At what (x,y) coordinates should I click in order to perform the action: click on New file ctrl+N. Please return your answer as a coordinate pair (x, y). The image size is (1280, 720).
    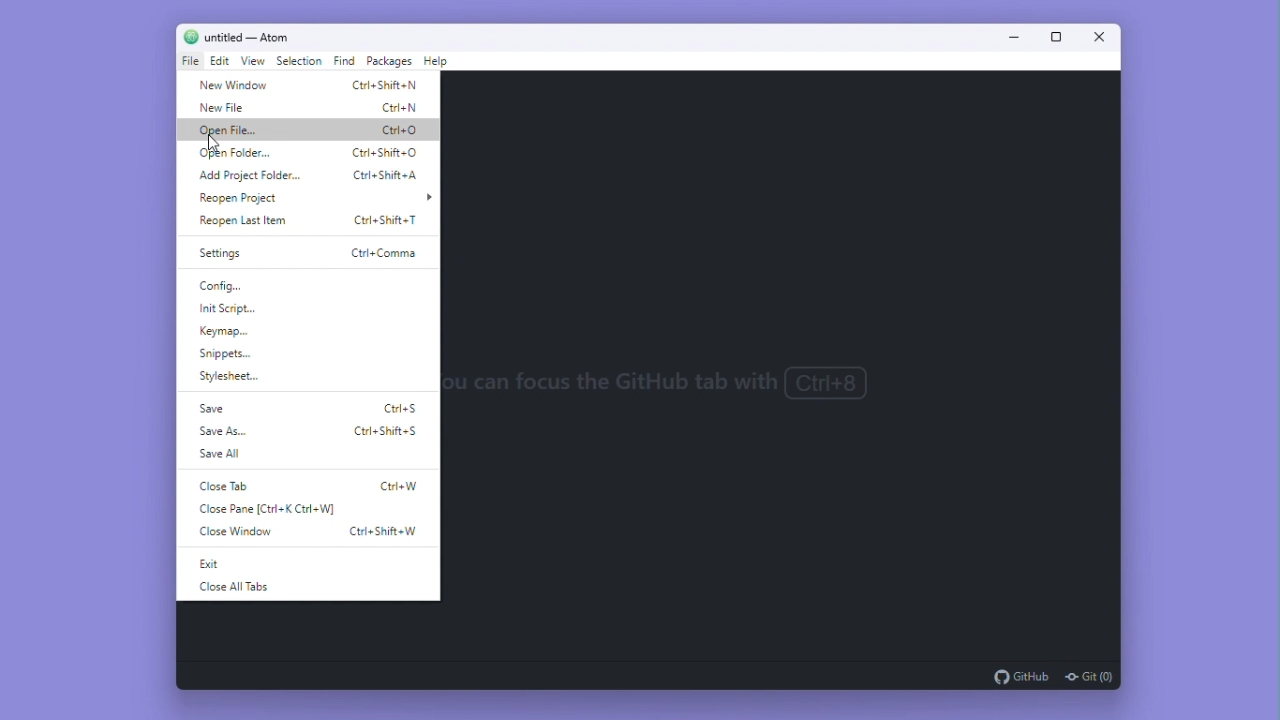
    Looking at the image, I should click on (309, 110).